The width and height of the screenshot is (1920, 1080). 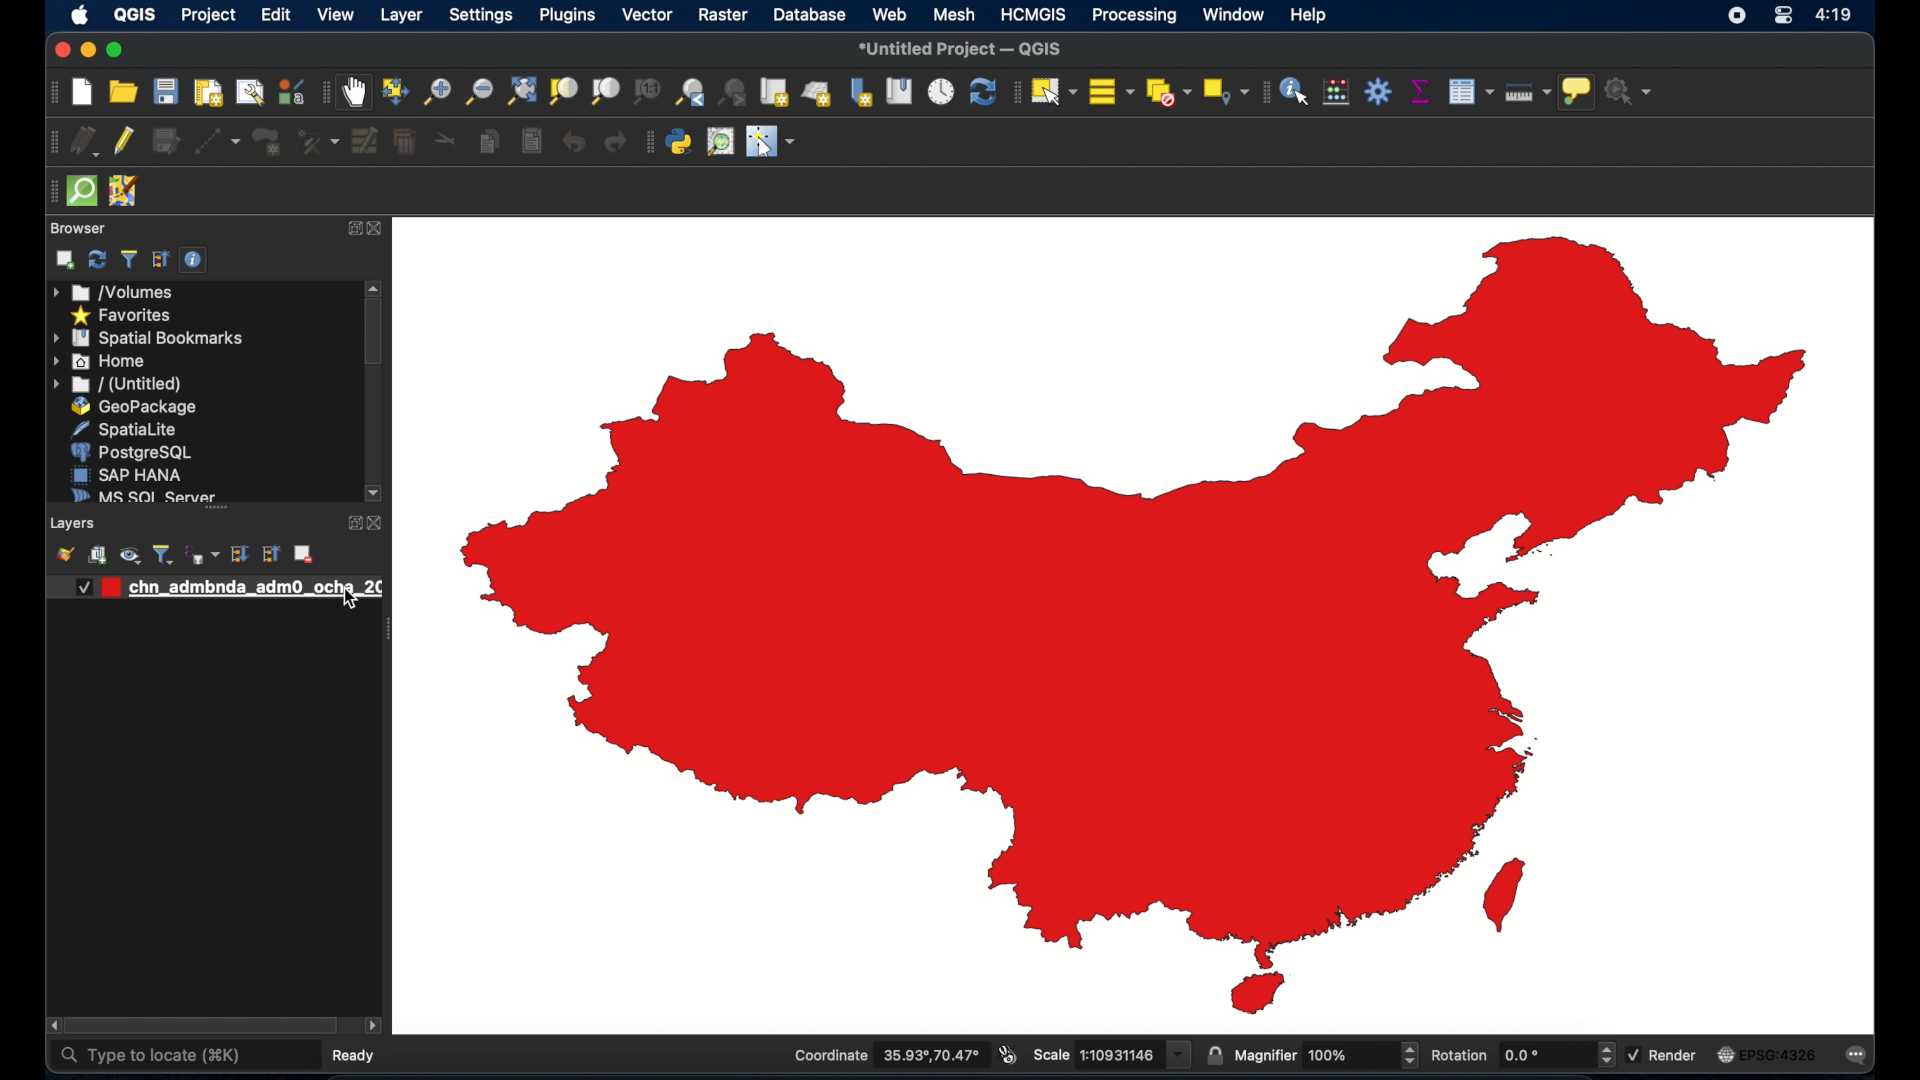 What do you see at coordinates (1632, 90) in the screenshot?
I see `no action selected` at bounding box center [1632, 90].